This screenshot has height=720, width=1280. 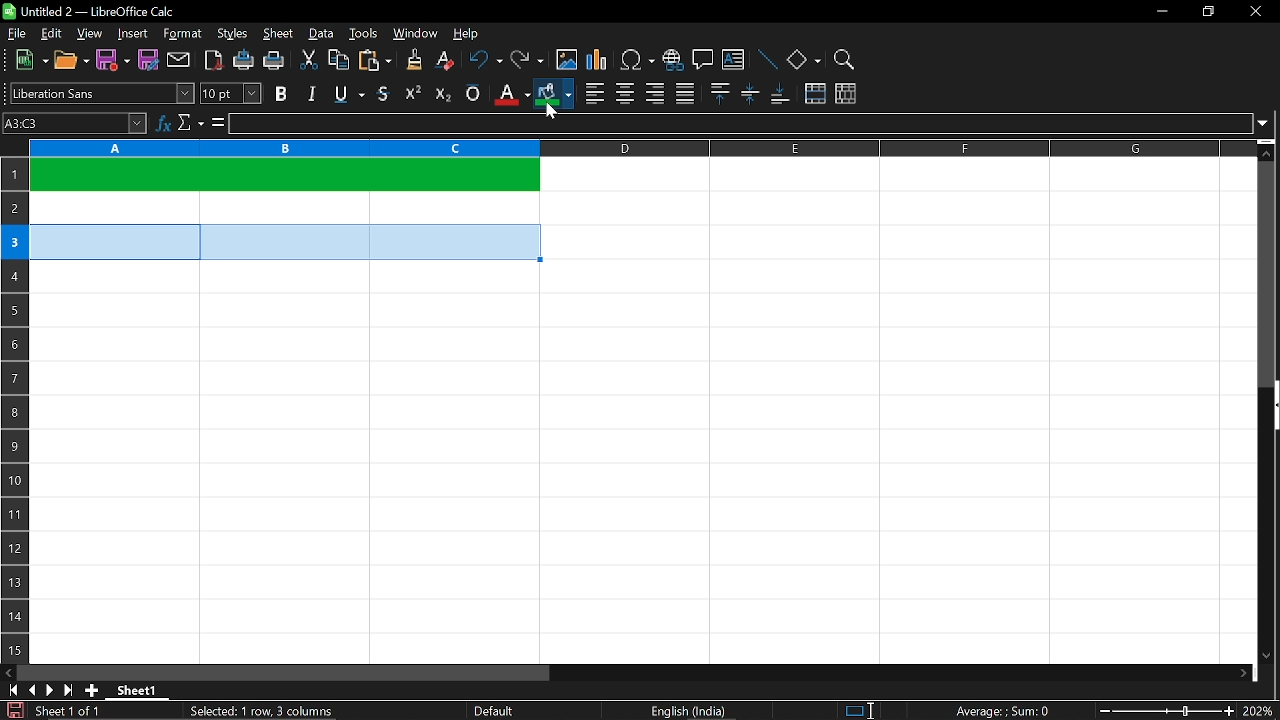 I want to click on insert image, so click(x=566, y=61).